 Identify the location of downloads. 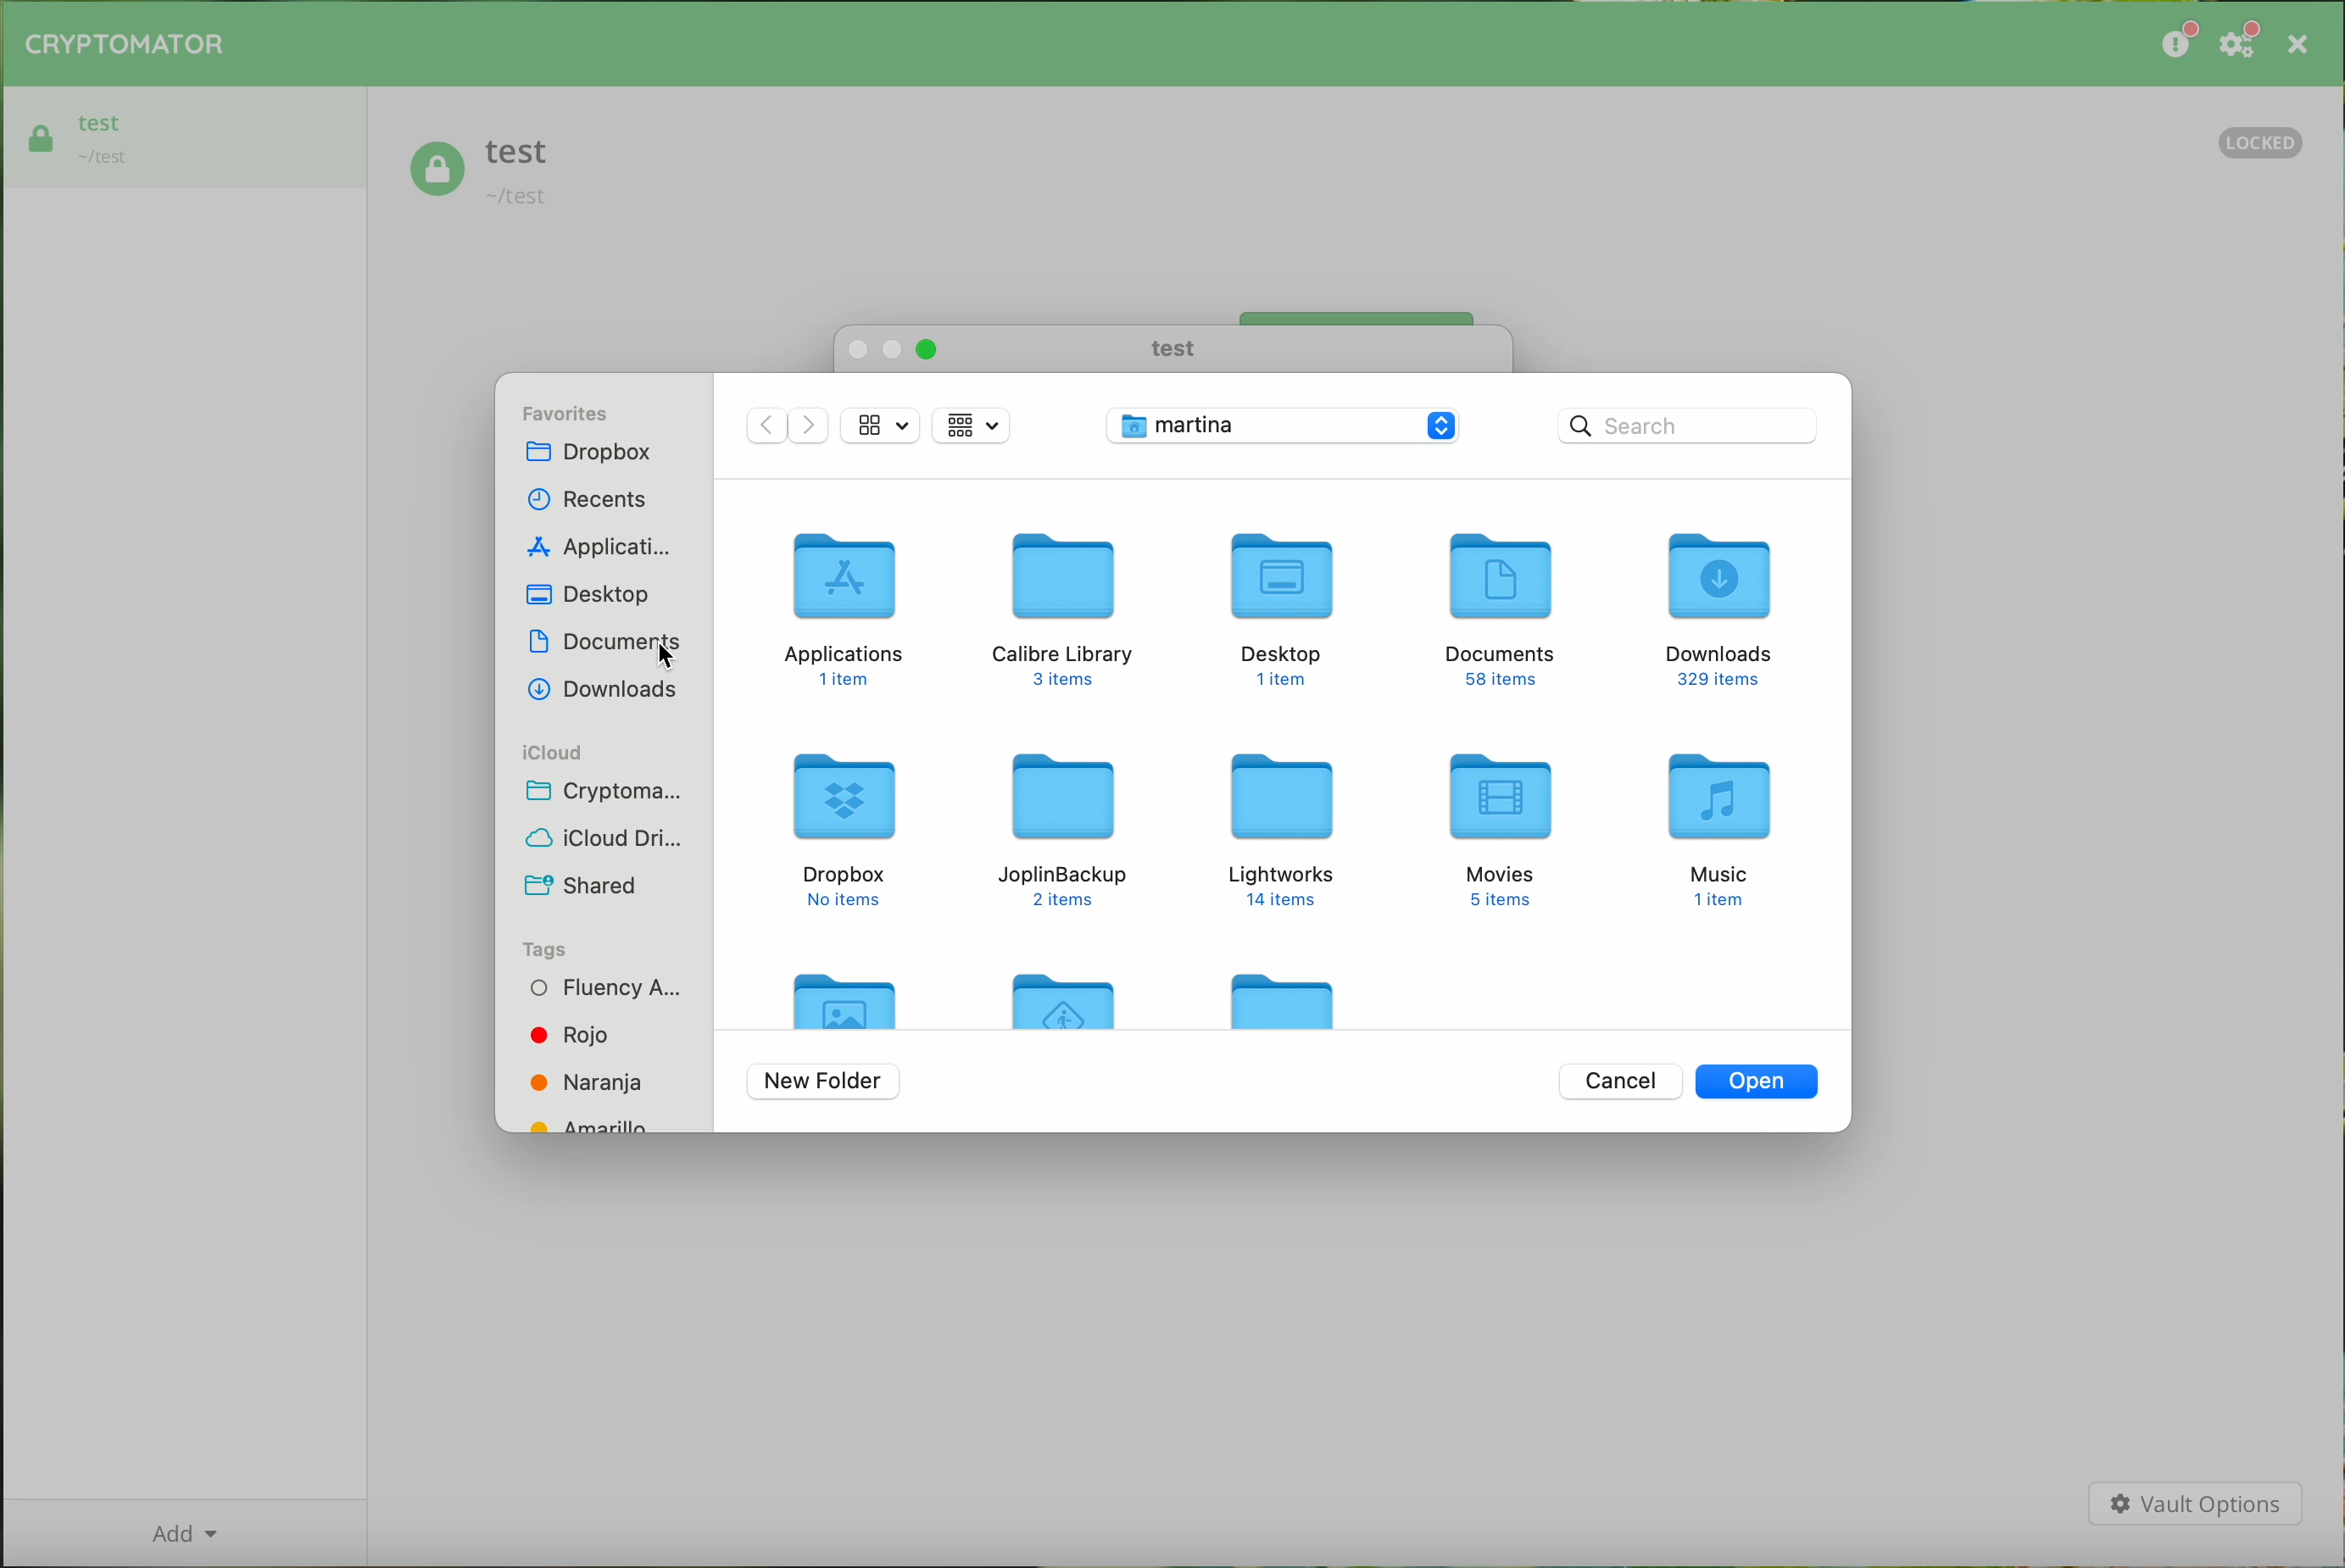
(1723, 606).